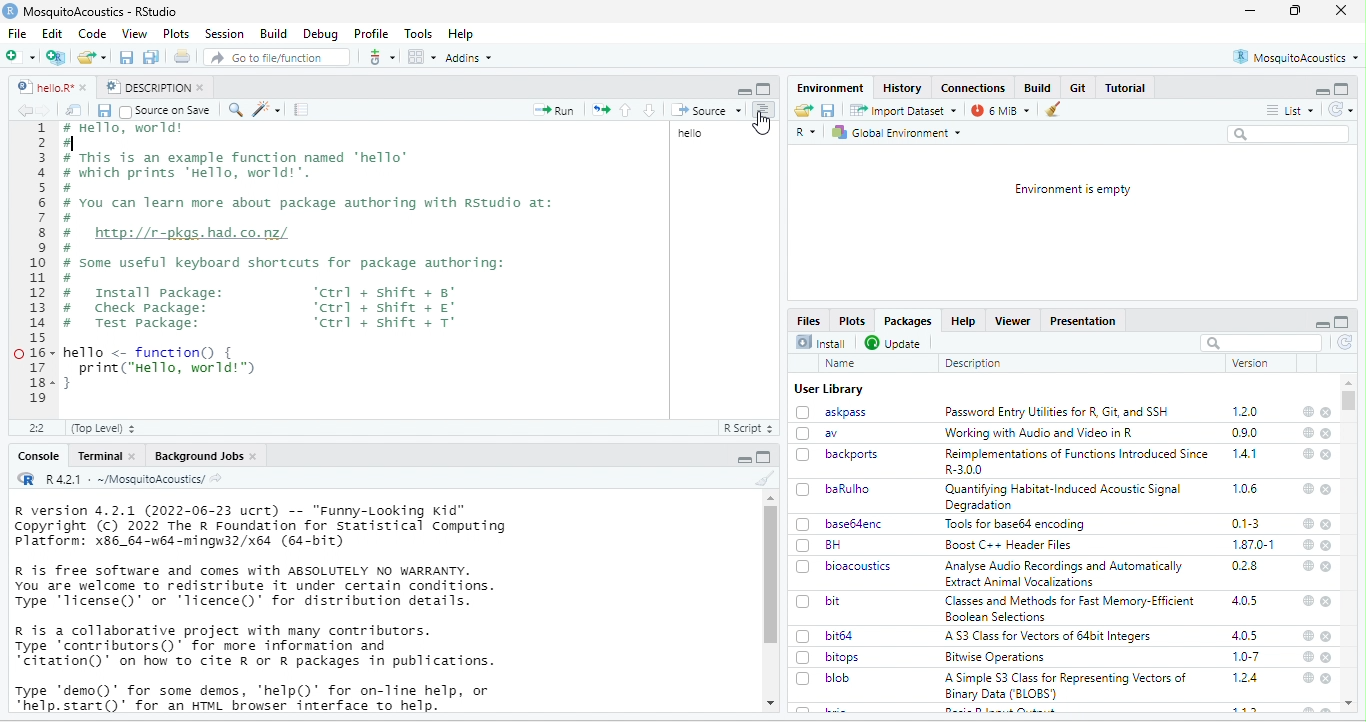 The width and height of the screenshot is (1366, 722). I want to click on version, so click(1248, 363).